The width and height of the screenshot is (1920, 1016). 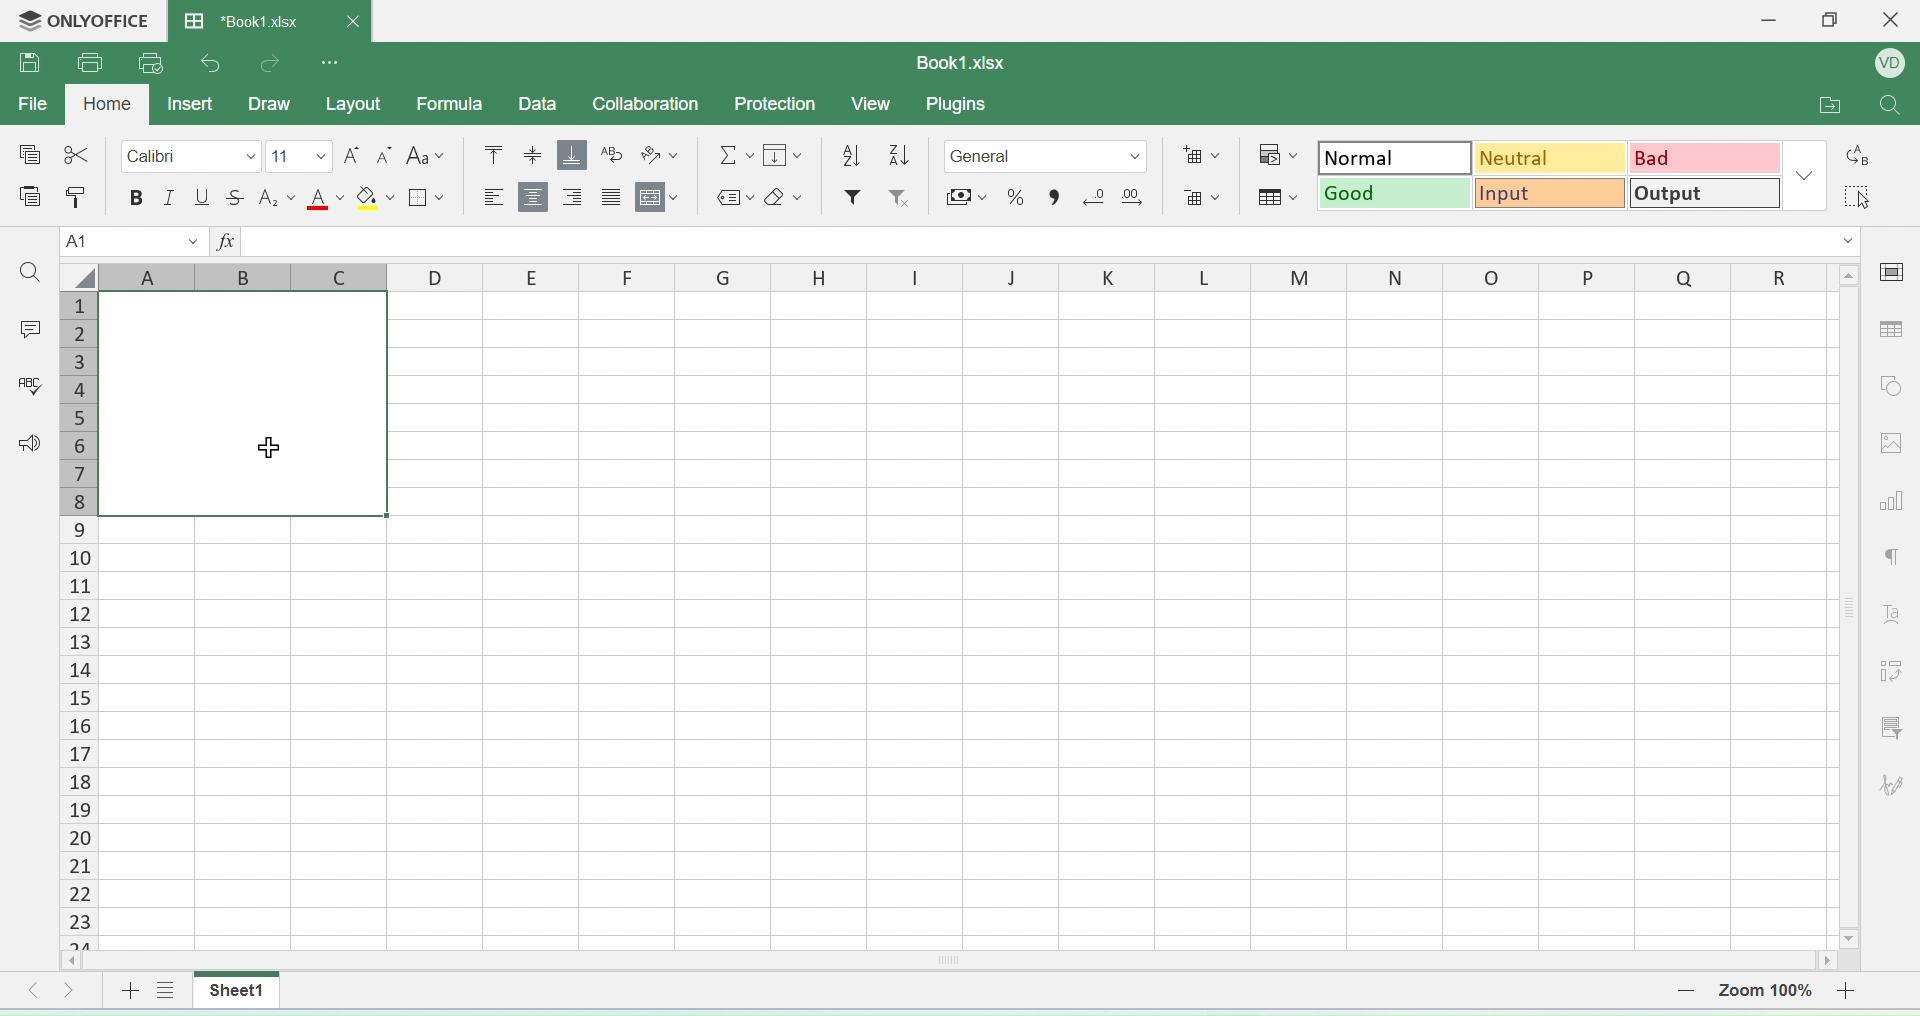 What do you see at coordinates (94, 60) in the screenshot?
I see `print` at bounding box center [94, 60].